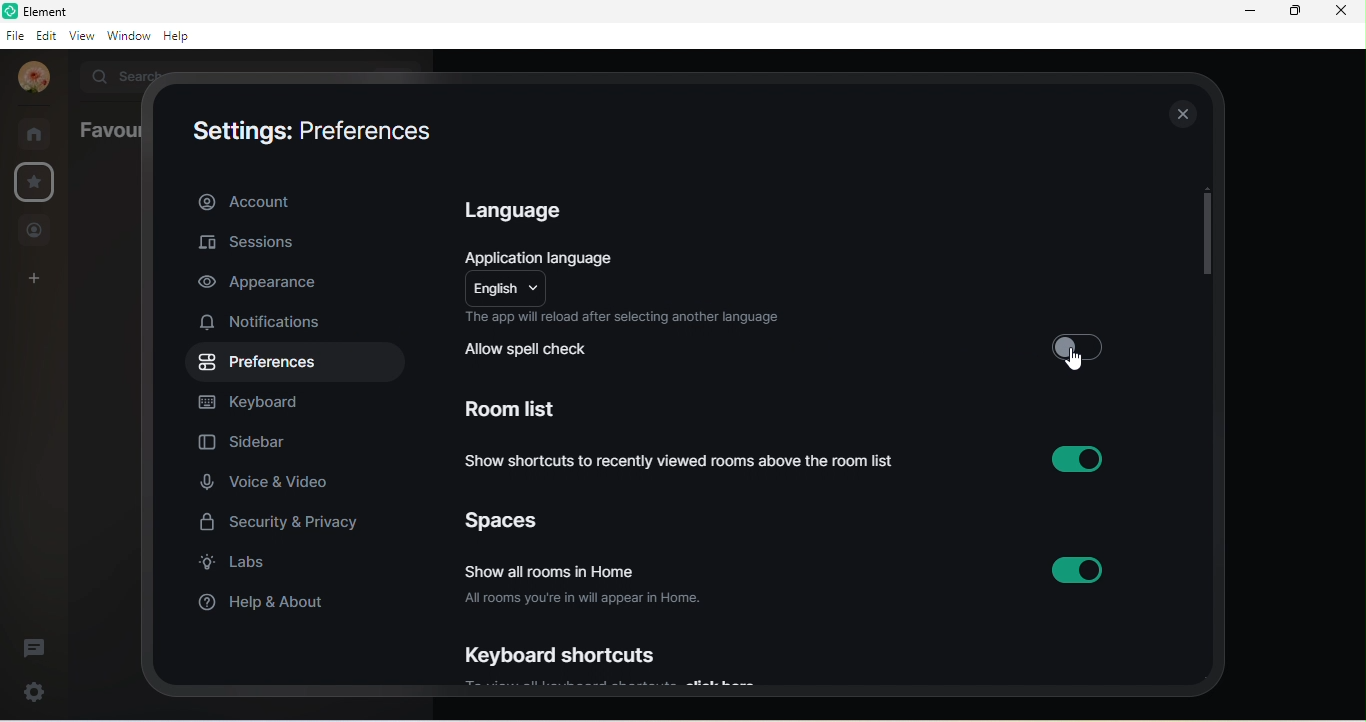 The width and height of the screenshot is (1366, 722). What do you see at coordinates (38, 647) in the screenshot?
I see `threads` at bounding box center [38, 647].